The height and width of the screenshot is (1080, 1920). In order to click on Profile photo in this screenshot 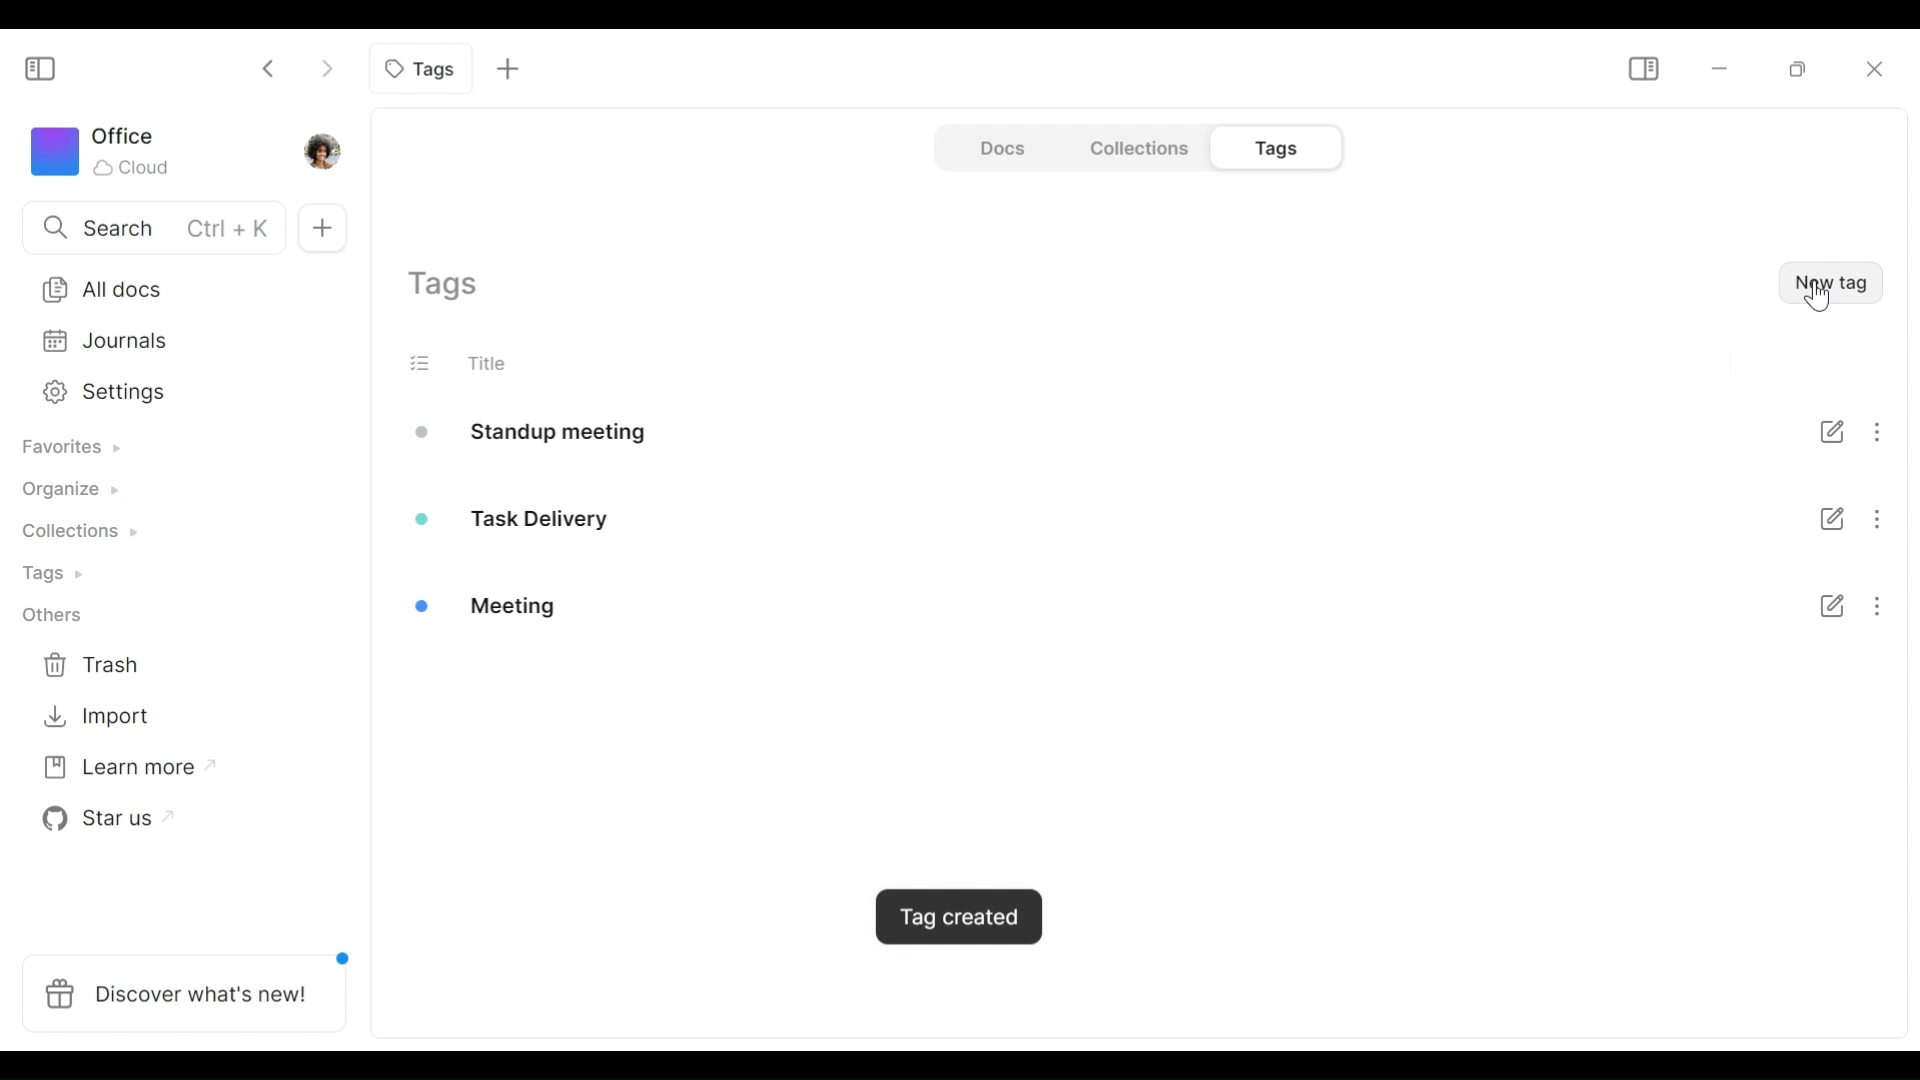, I will do `click(319, 150)`.